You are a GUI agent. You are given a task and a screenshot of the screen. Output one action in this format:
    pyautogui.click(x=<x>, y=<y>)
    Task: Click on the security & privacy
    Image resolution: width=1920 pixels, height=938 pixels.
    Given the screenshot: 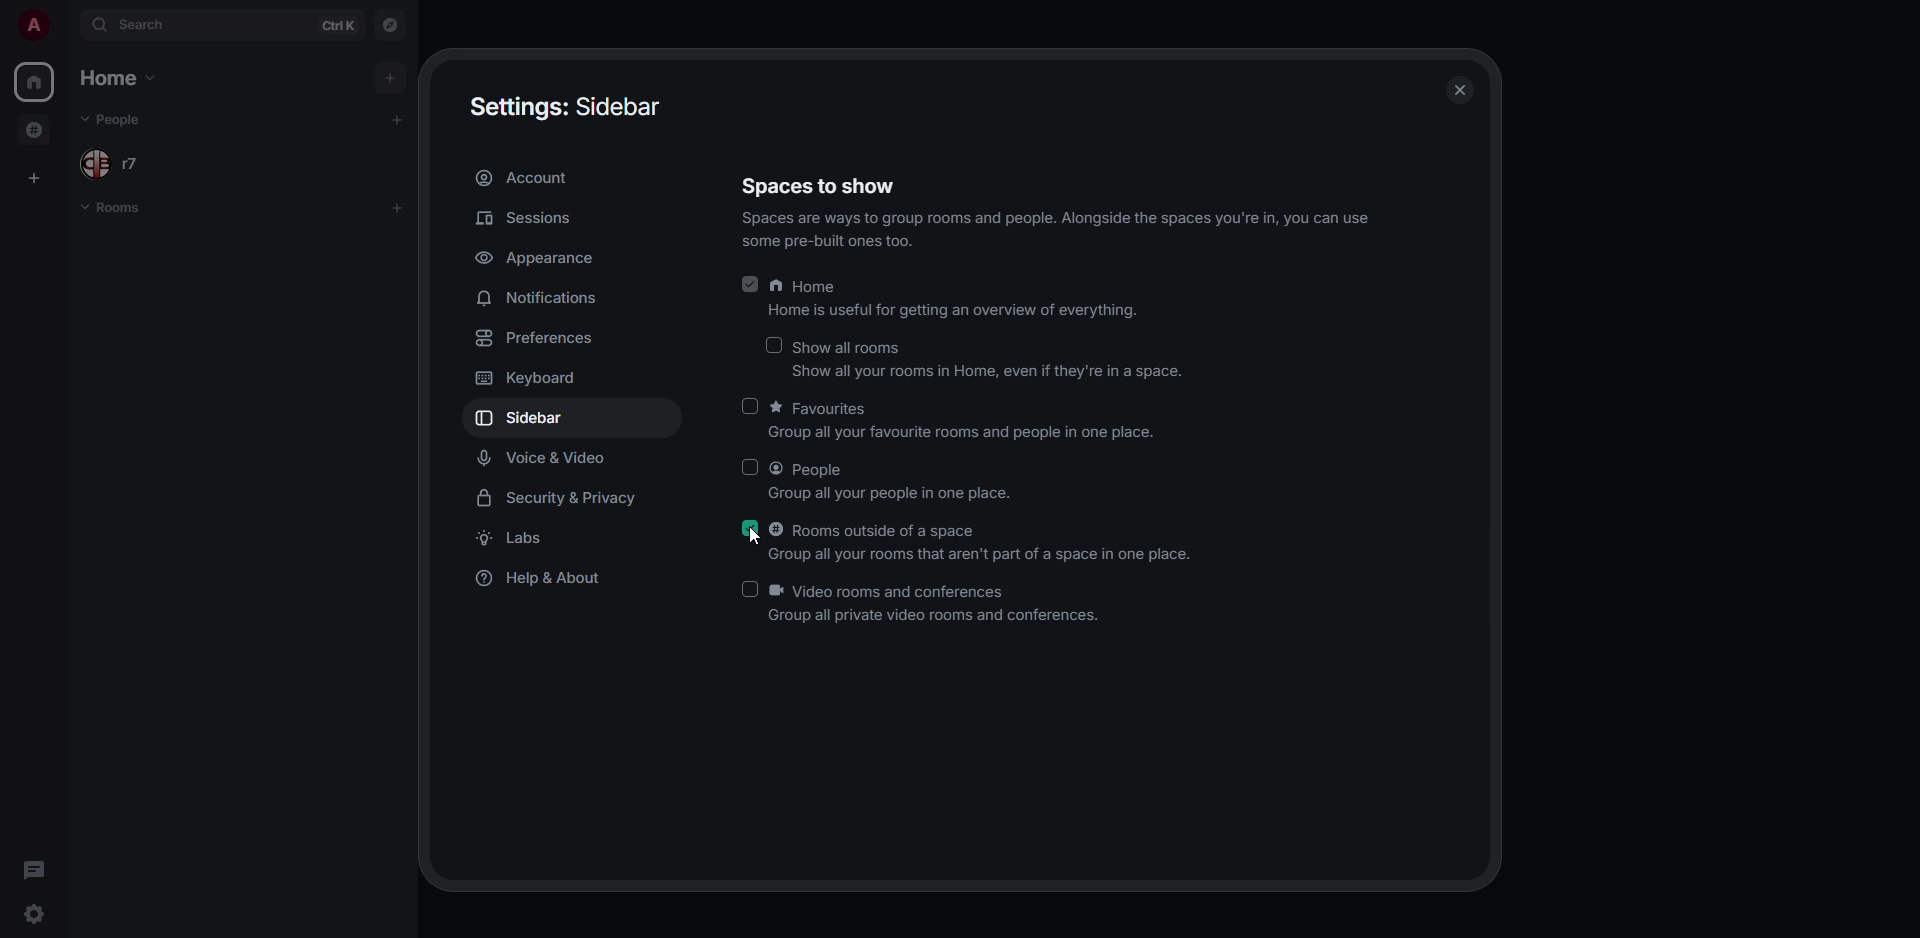 What is the action you would take?
    pyautogui.click(x=566, y=499)
    